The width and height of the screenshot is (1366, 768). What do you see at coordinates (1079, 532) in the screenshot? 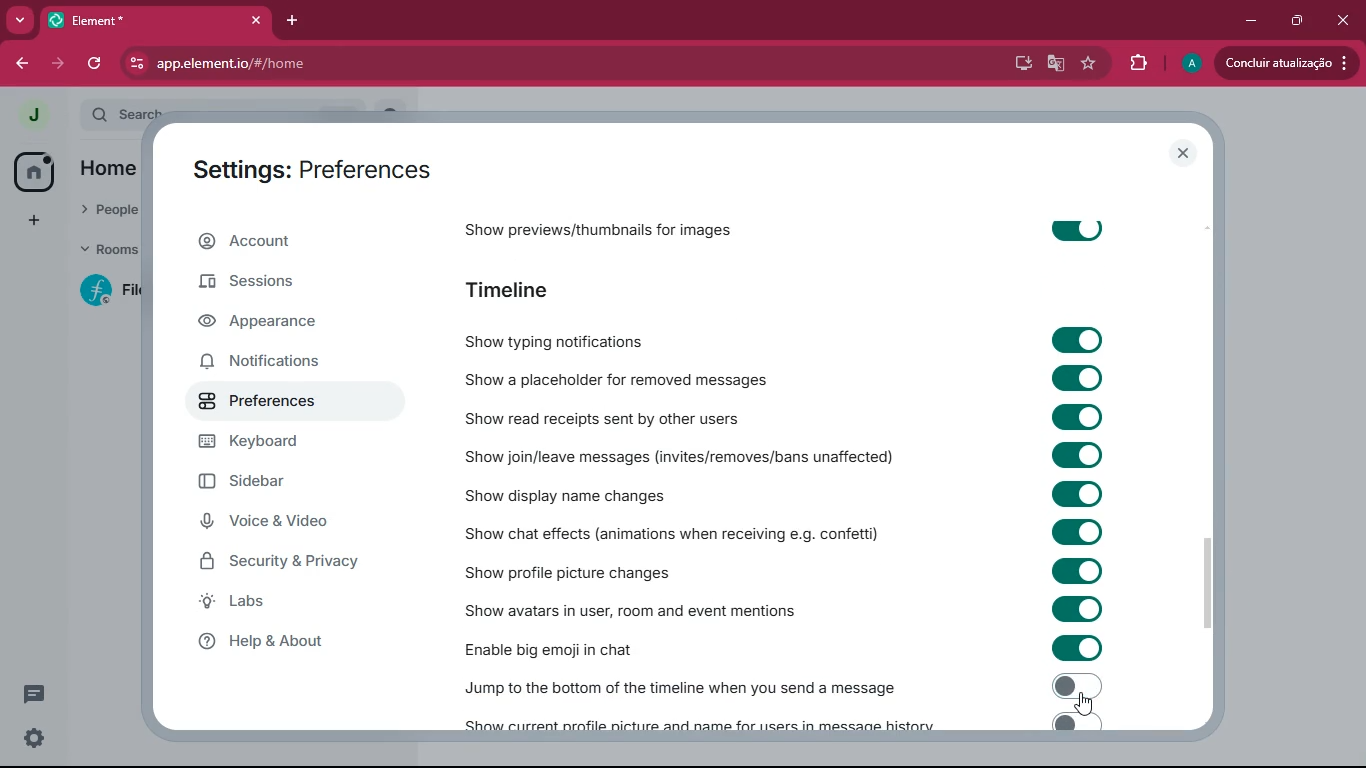
I see `toggle on ` at bounding box center [1079, 532].